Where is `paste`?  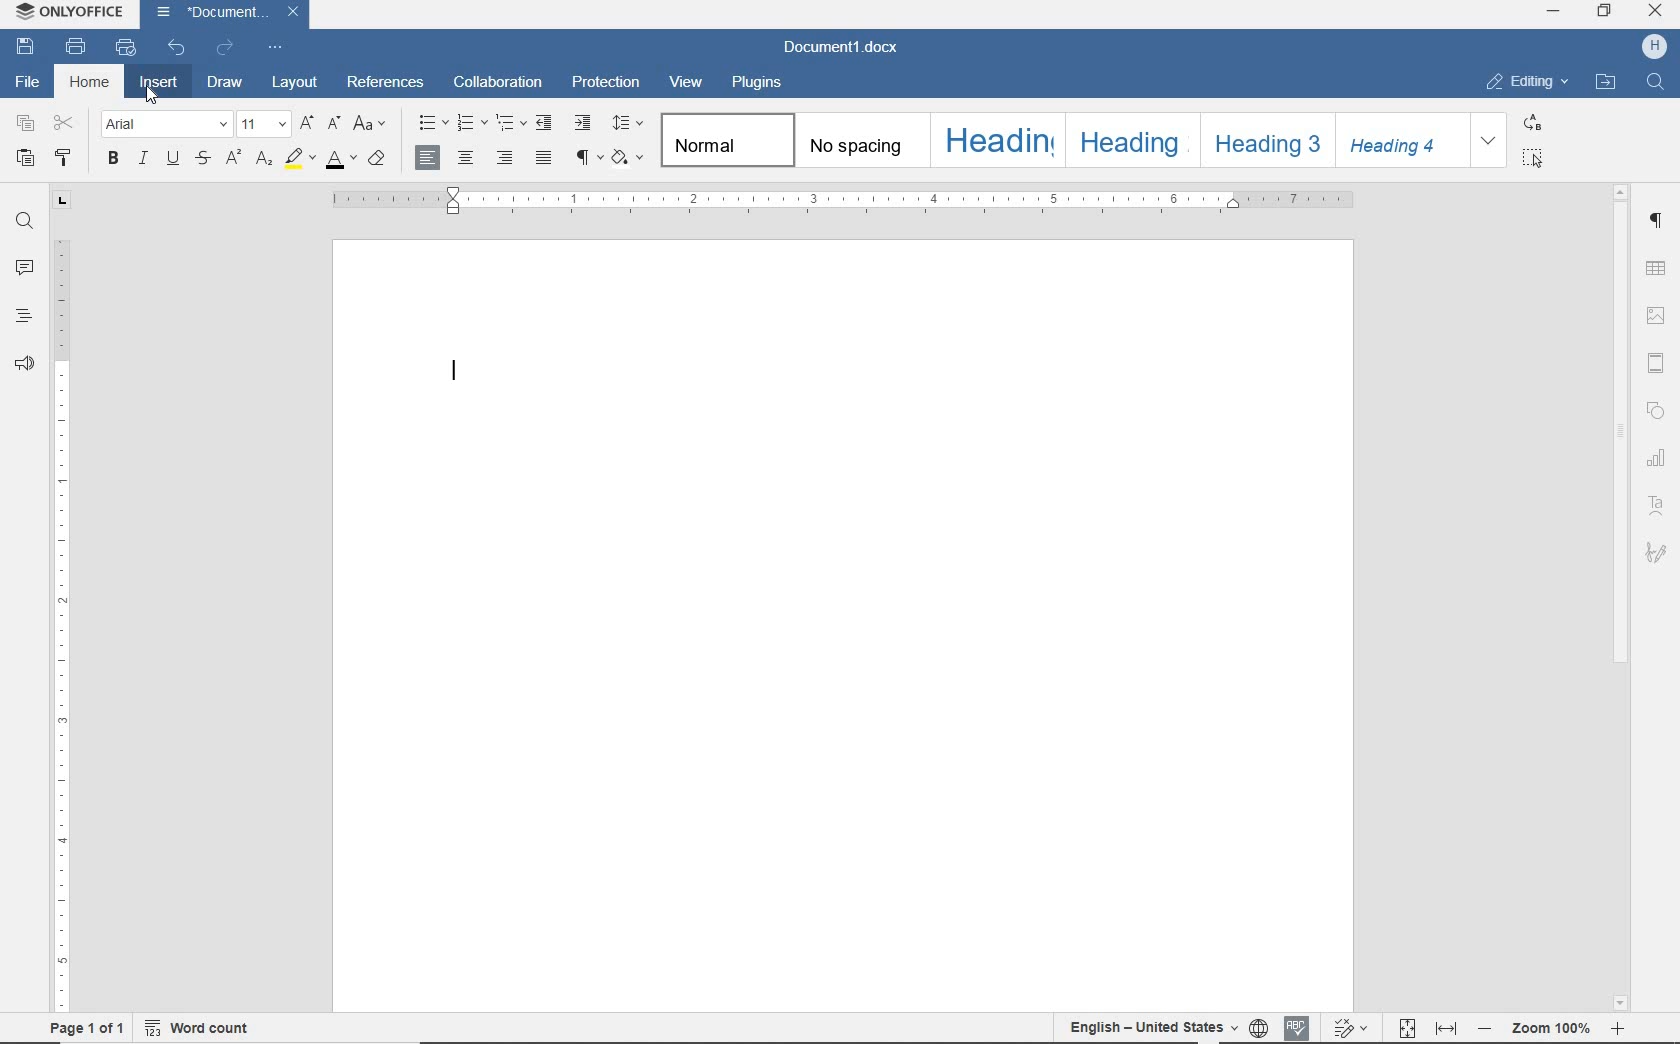 paste is located at coordinates (24, 160).